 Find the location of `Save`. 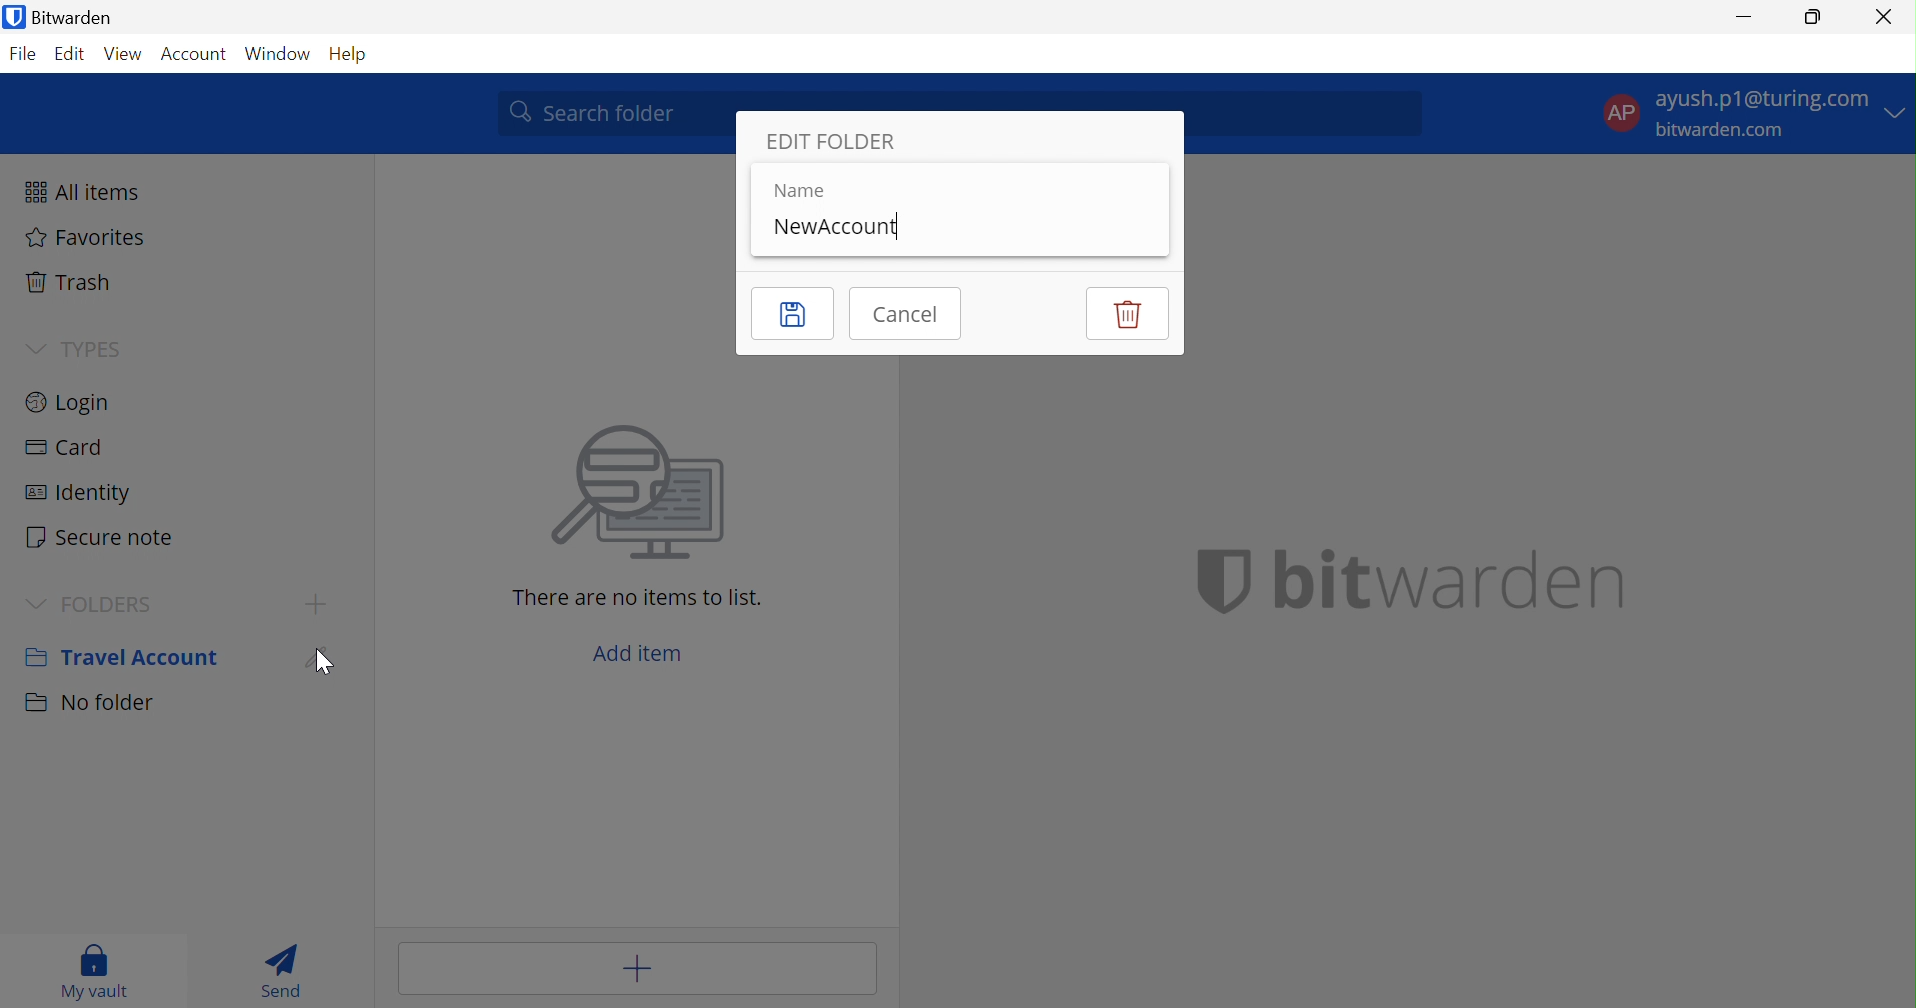

Save is located at coordinates (791, 314).